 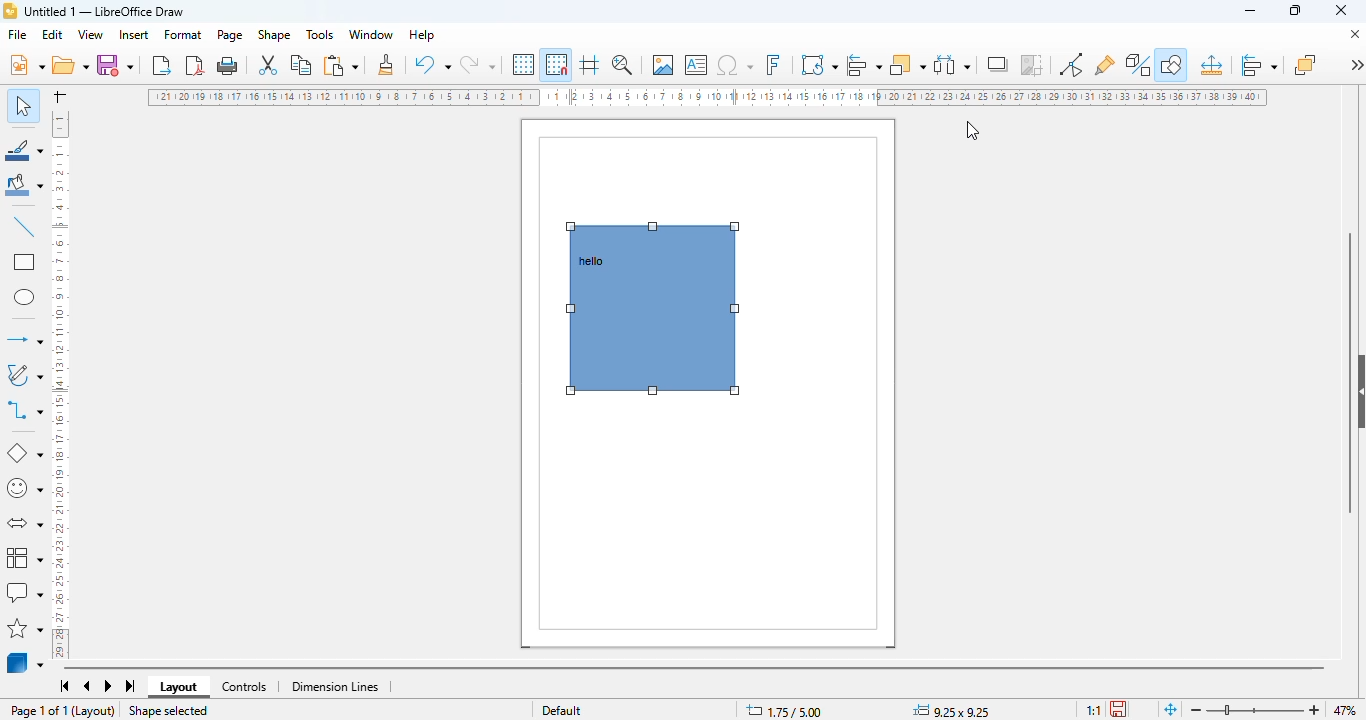 I want to click on close, so click(x=1341, y=10).